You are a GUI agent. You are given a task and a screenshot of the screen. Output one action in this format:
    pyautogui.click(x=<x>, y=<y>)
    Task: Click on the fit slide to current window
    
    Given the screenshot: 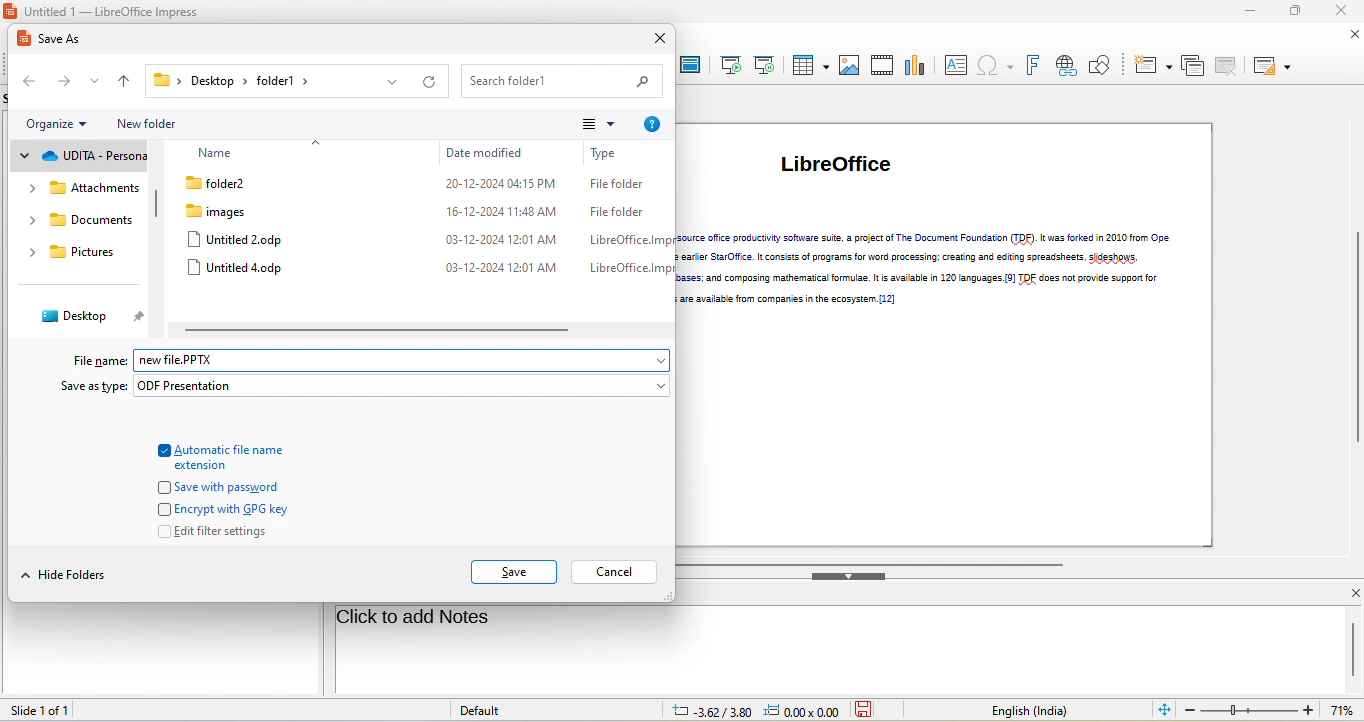 What is the action you would take?
    pyautogui.click(x=1165, y=711)
    